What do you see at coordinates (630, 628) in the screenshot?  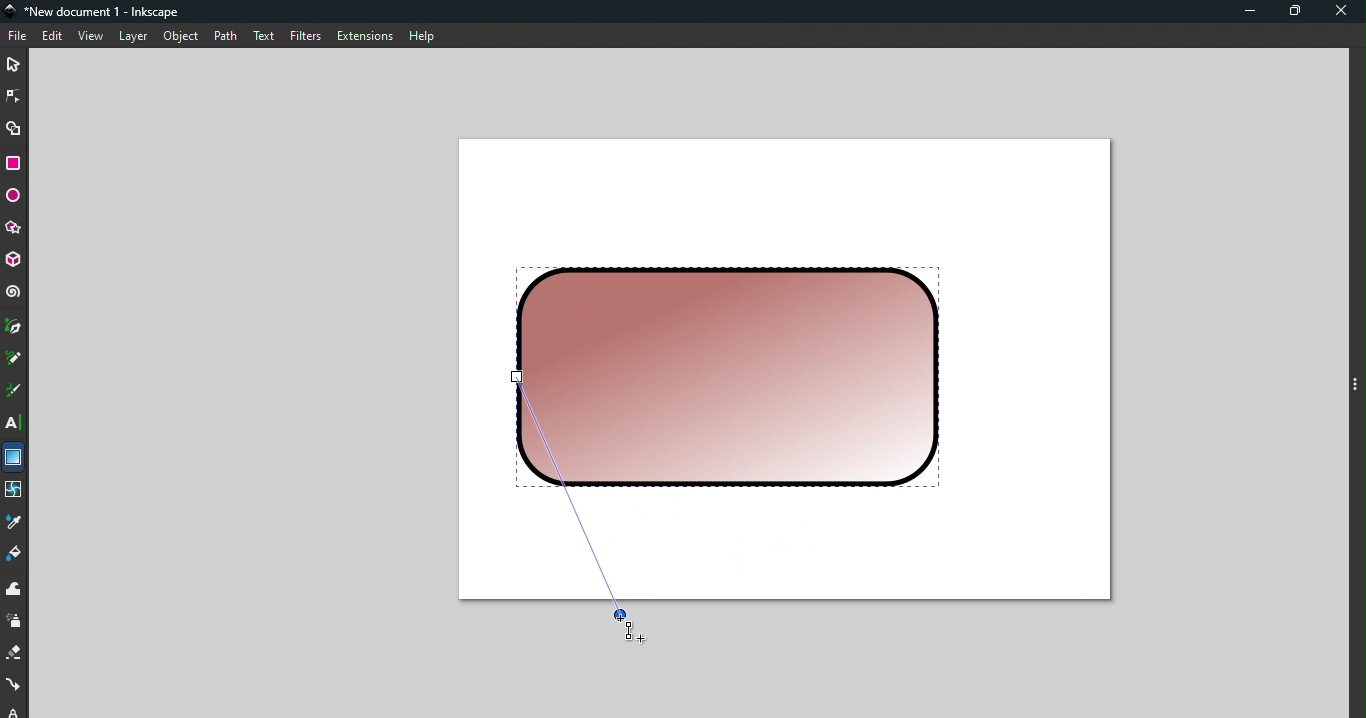 I see `cursor` at bounding box center [630, 628].